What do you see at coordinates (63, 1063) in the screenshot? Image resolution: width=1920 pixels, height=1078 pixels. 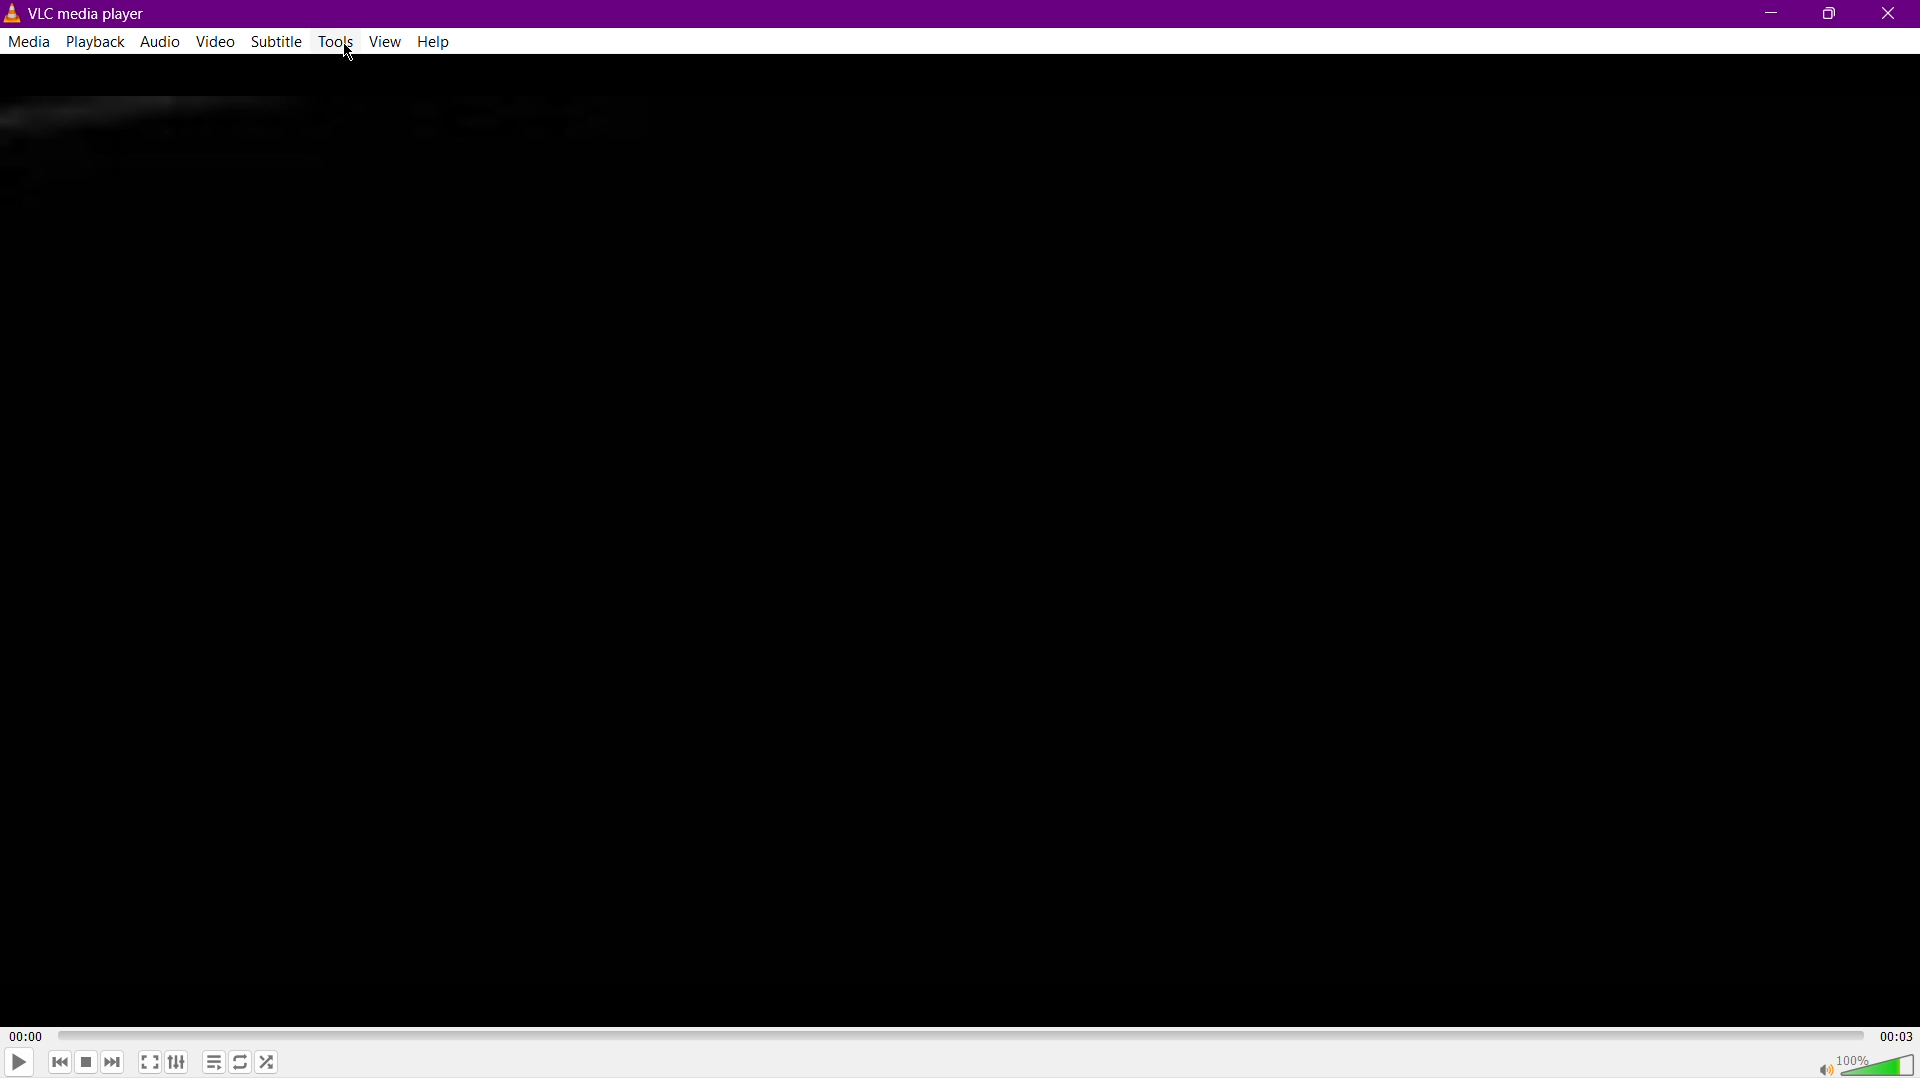 I see `skip back` at bounding box center [63, 1063].